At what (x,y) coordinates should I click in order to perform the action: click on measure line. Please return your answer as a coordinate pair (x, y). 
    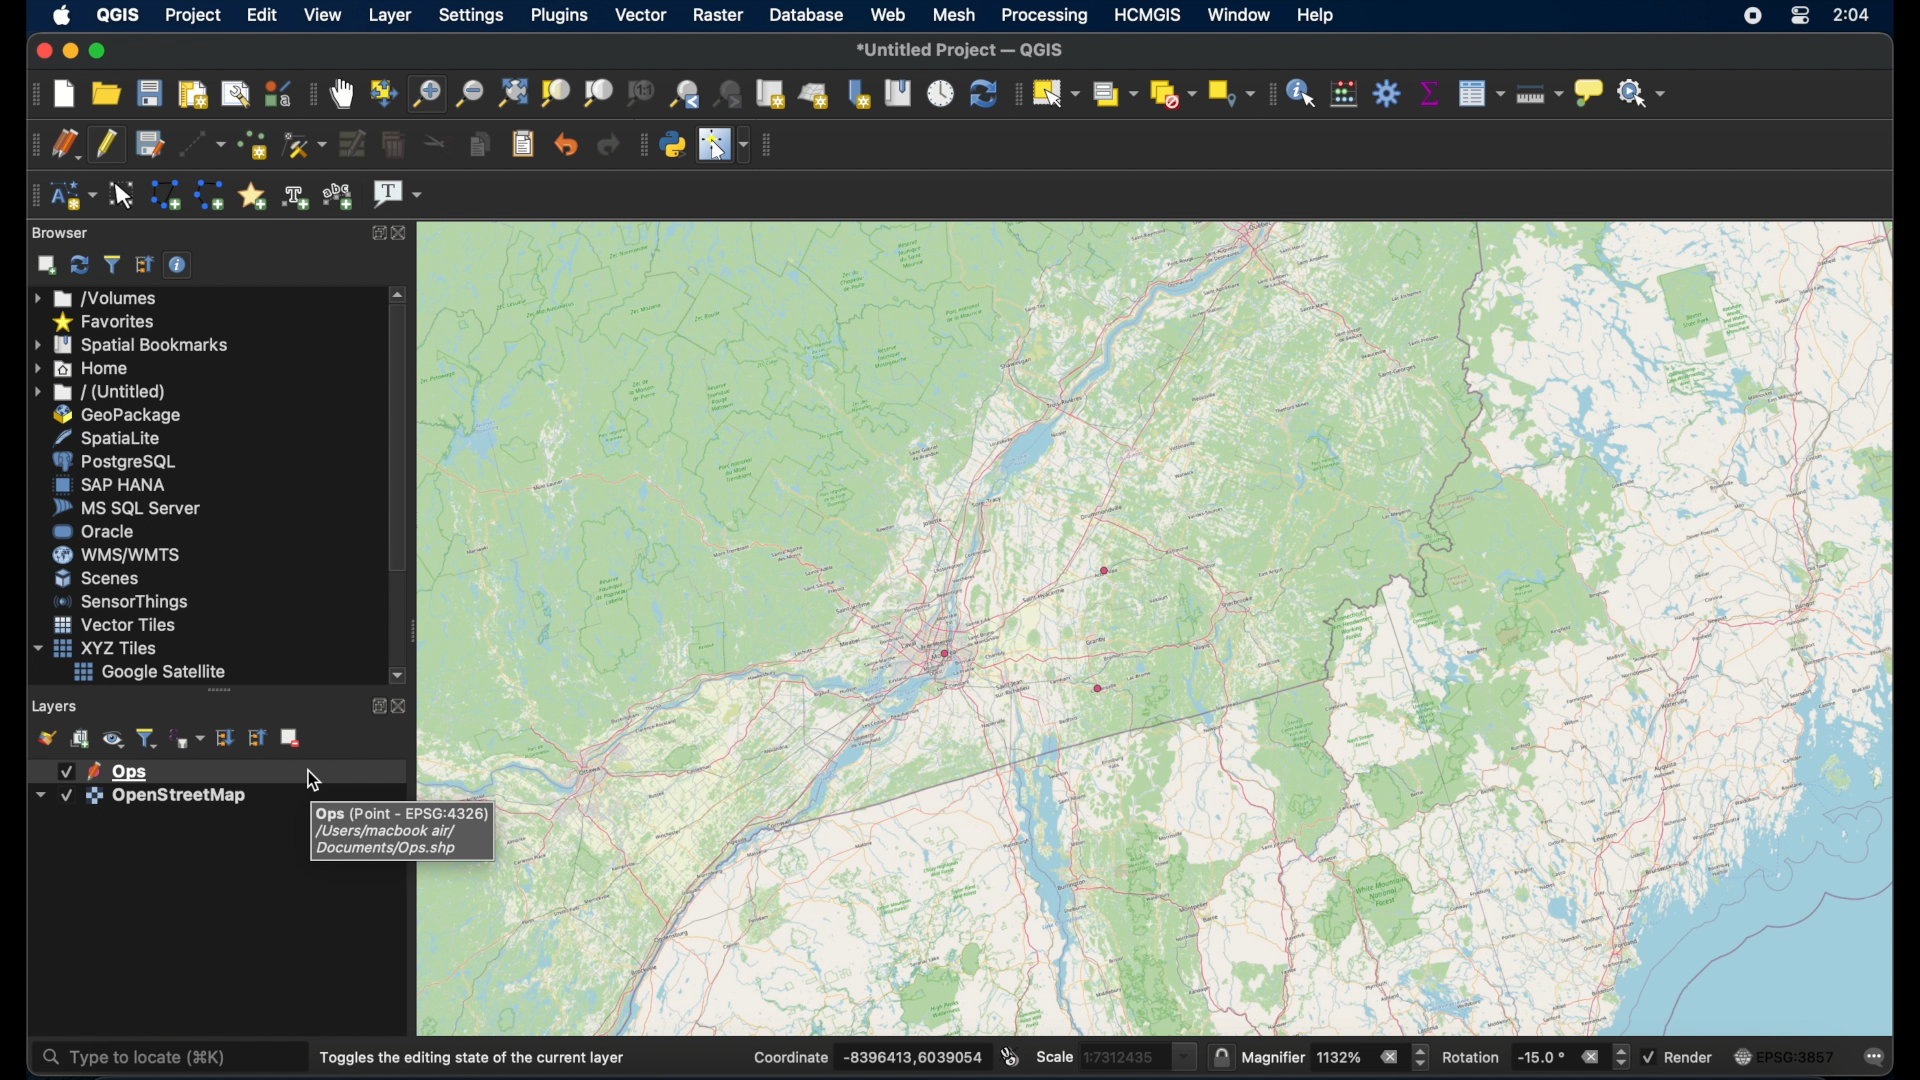
    Looking at the image, I should click on (1539, 94).